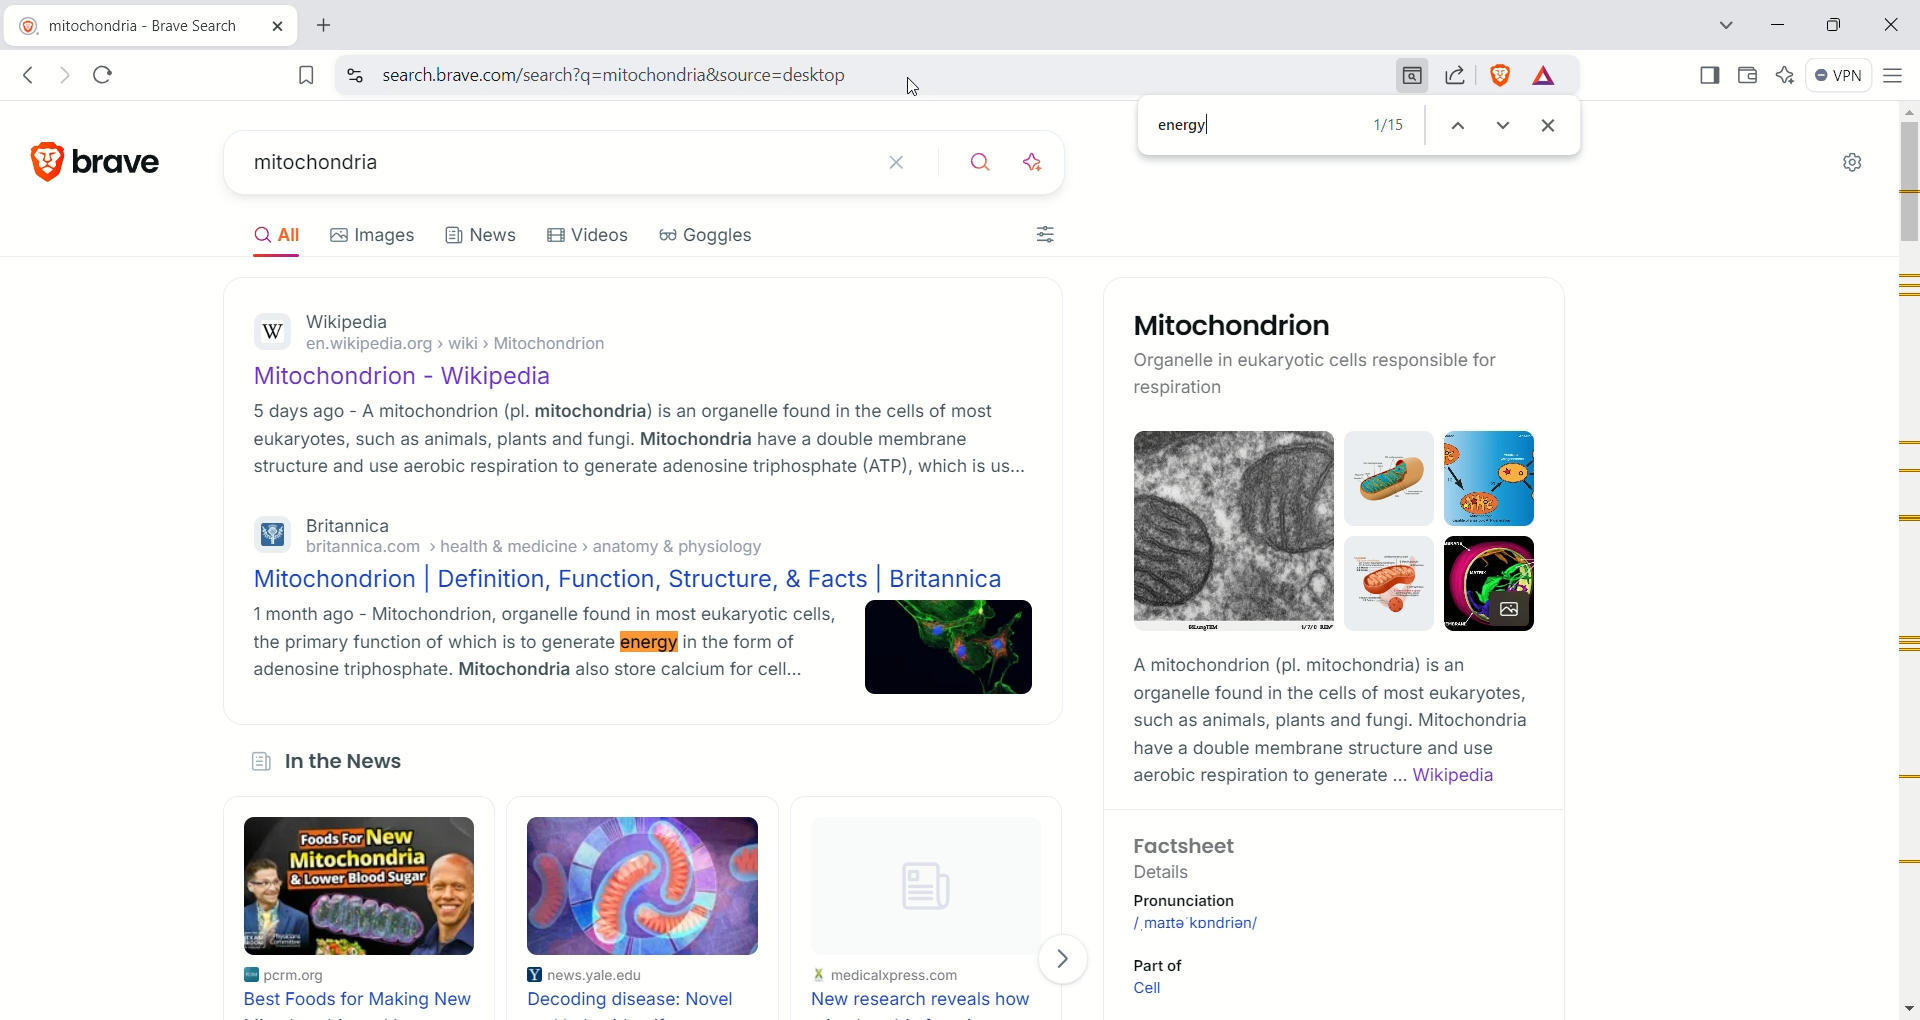  Describe the element at coordinates (449, 372) in the screenshot. I see `Mitochondrion - Wikipedia` at that location.